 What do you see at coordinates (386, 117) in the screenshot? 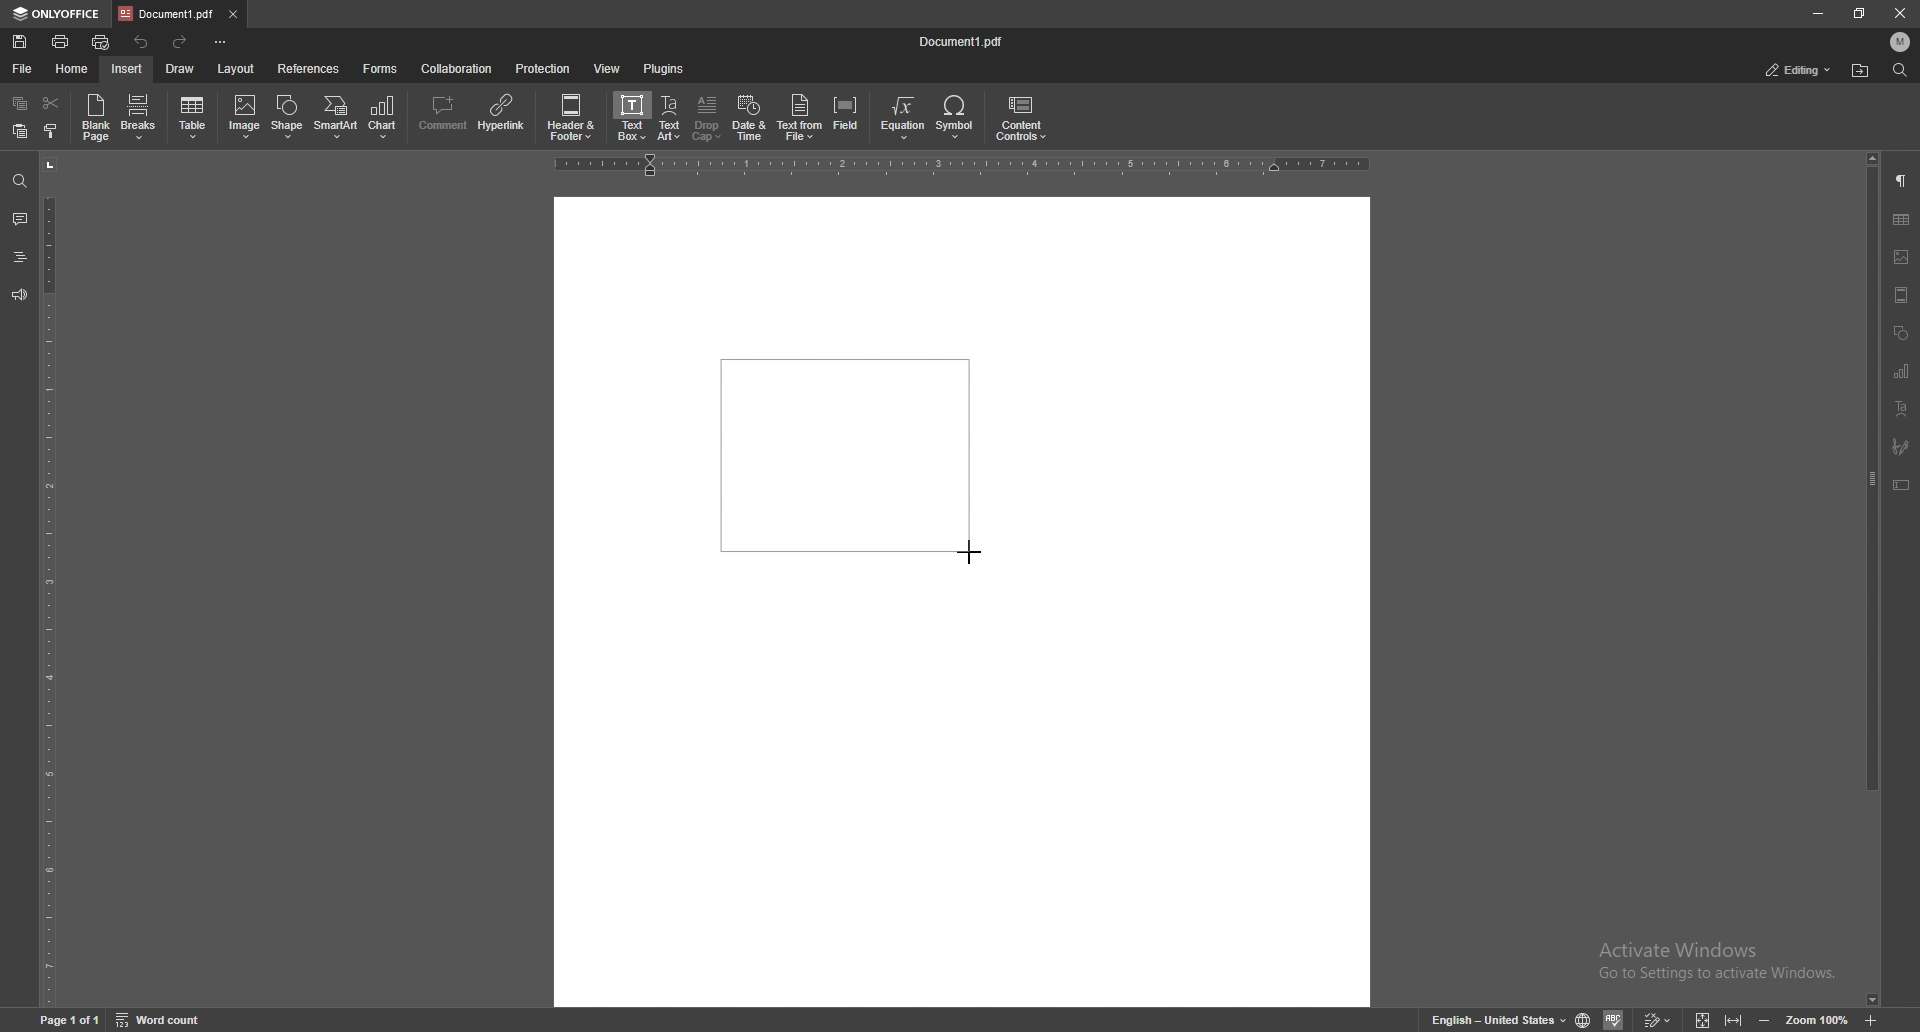
I see `chart` at bounding box center [386, 117].